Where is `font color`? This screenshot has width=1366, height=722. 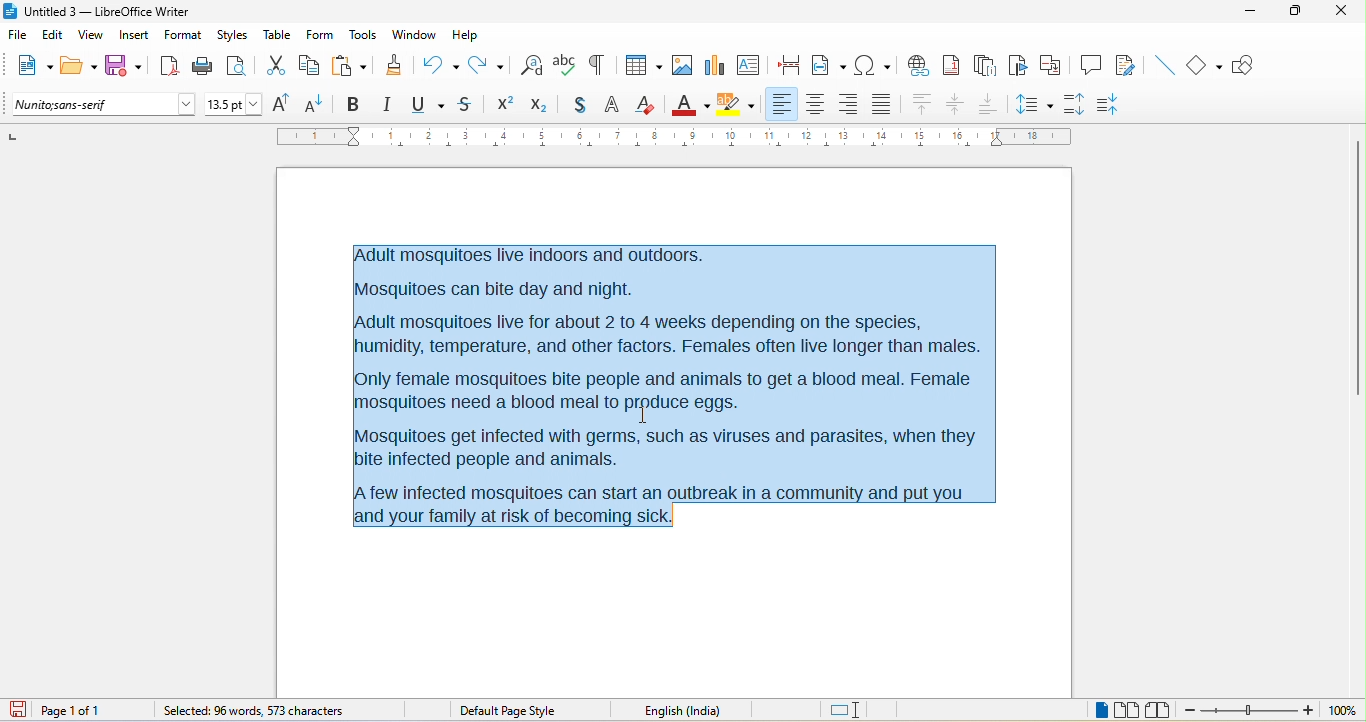
font color is located at coordinates (690, 103).